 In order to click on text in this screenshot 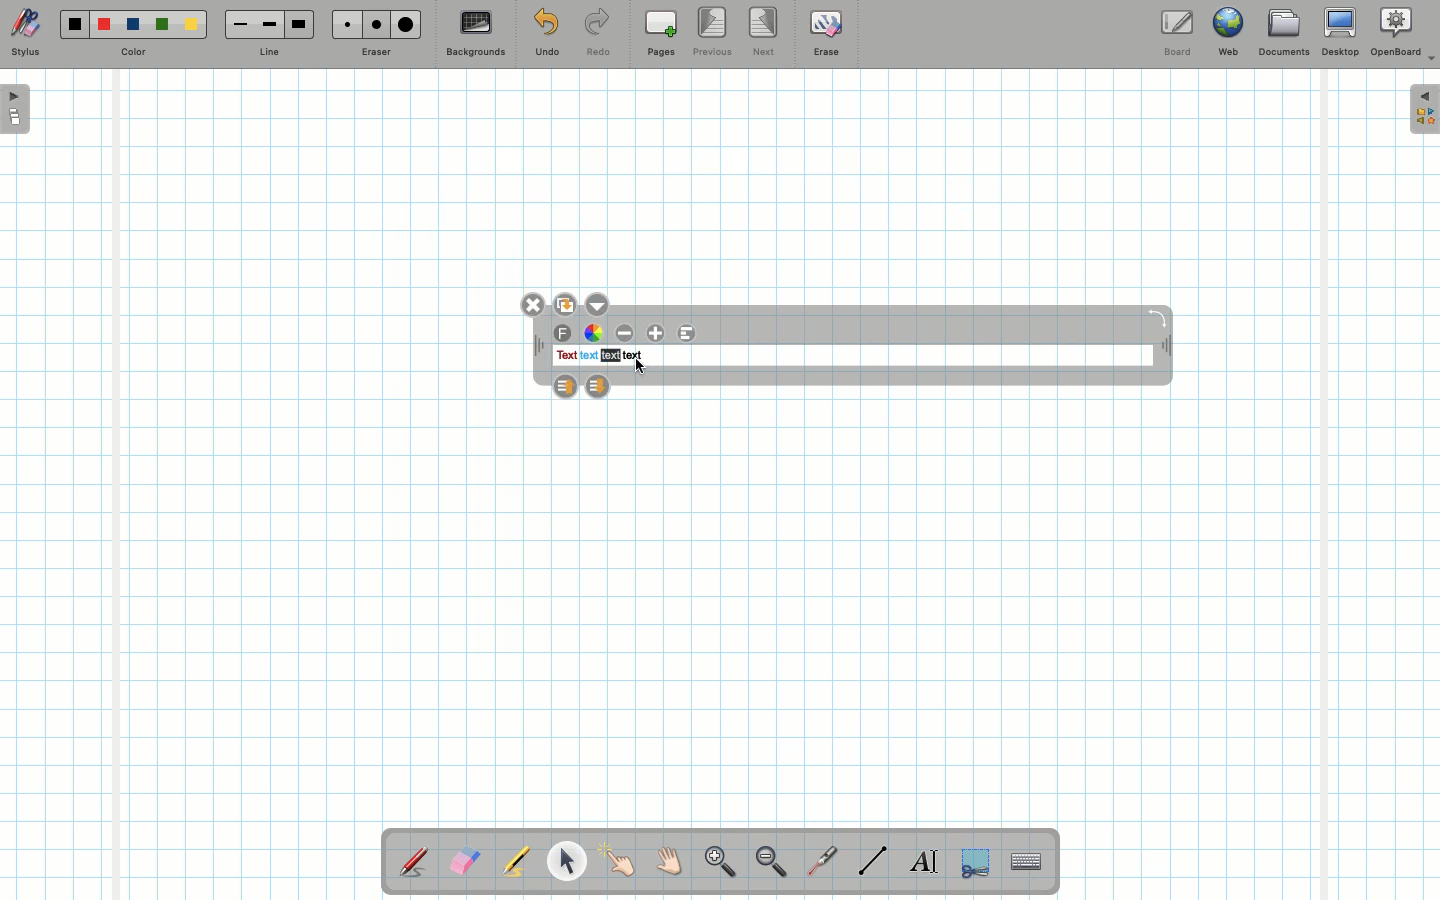, I will do `click(588, 356)`.